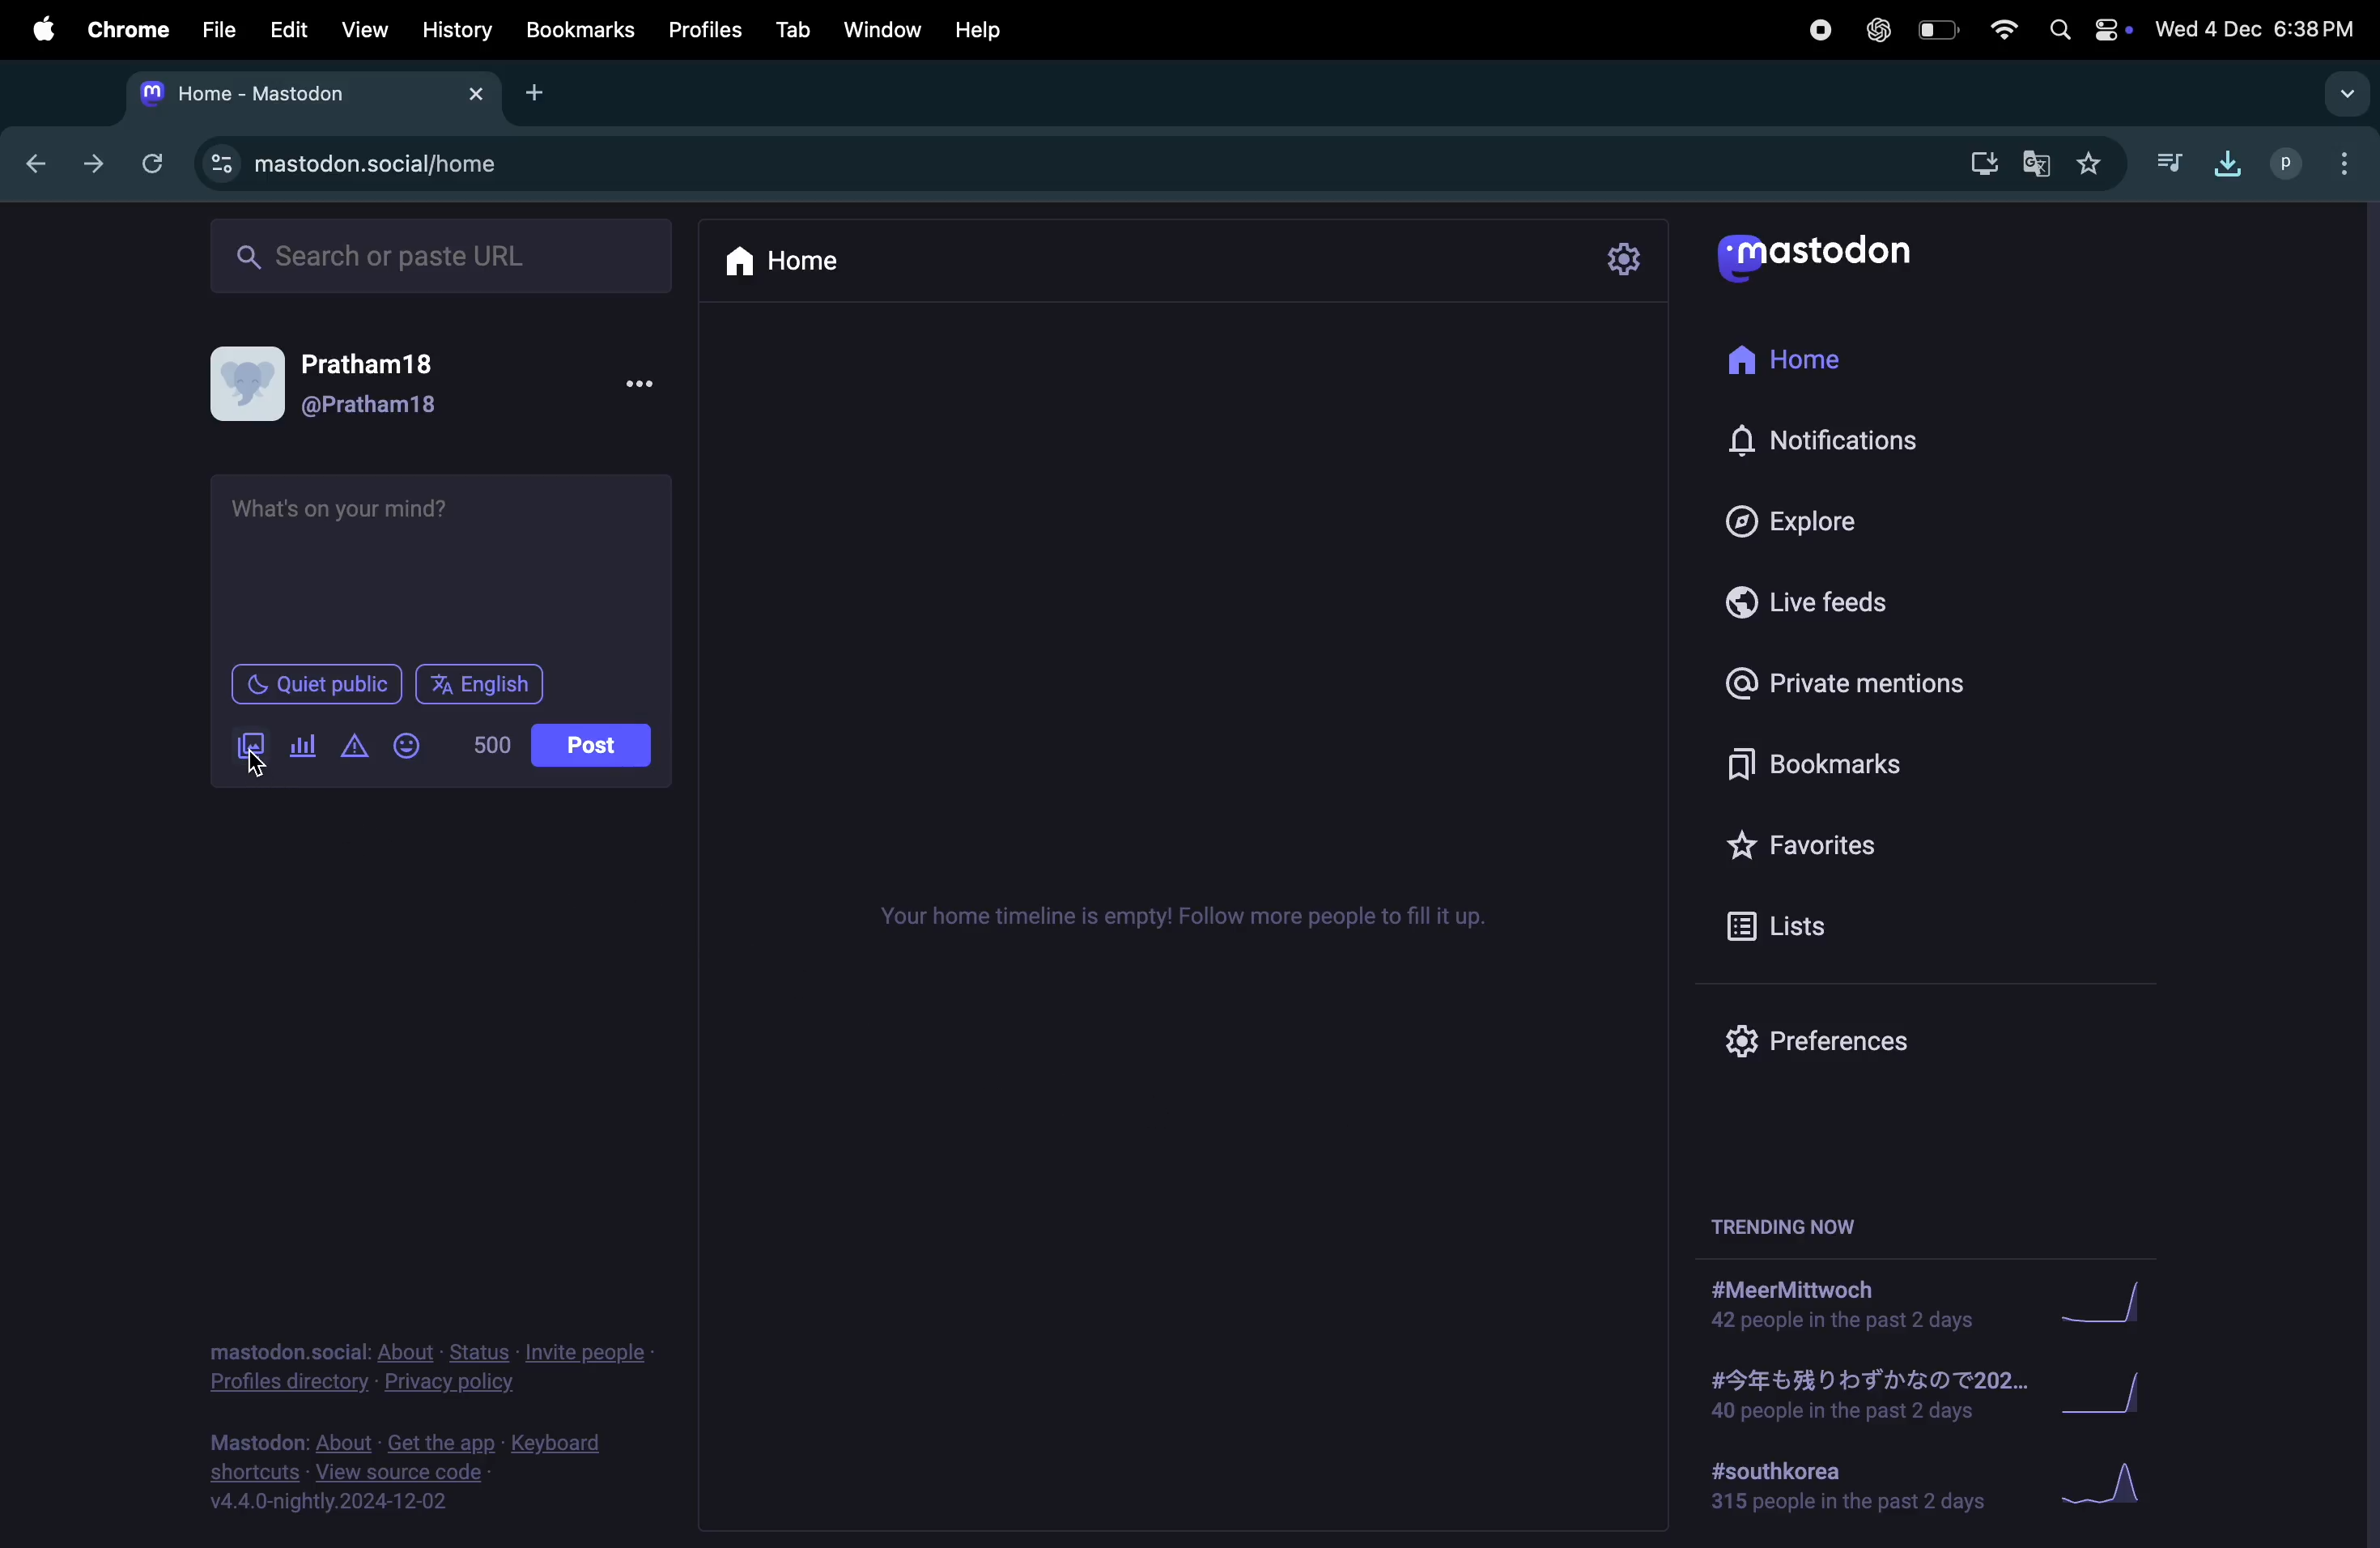  I want to click on music, so click(2171, 165).